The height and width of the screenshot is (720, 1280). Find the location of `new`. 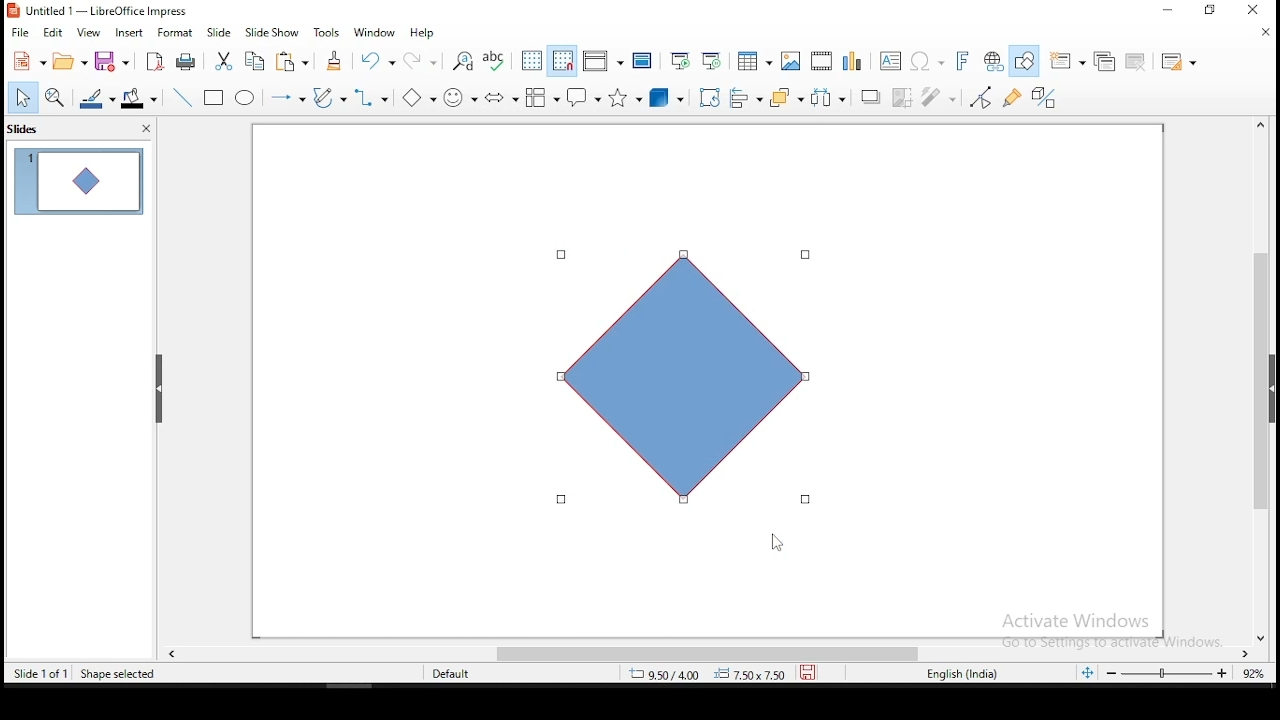

new is located at coordinates (25, 61).